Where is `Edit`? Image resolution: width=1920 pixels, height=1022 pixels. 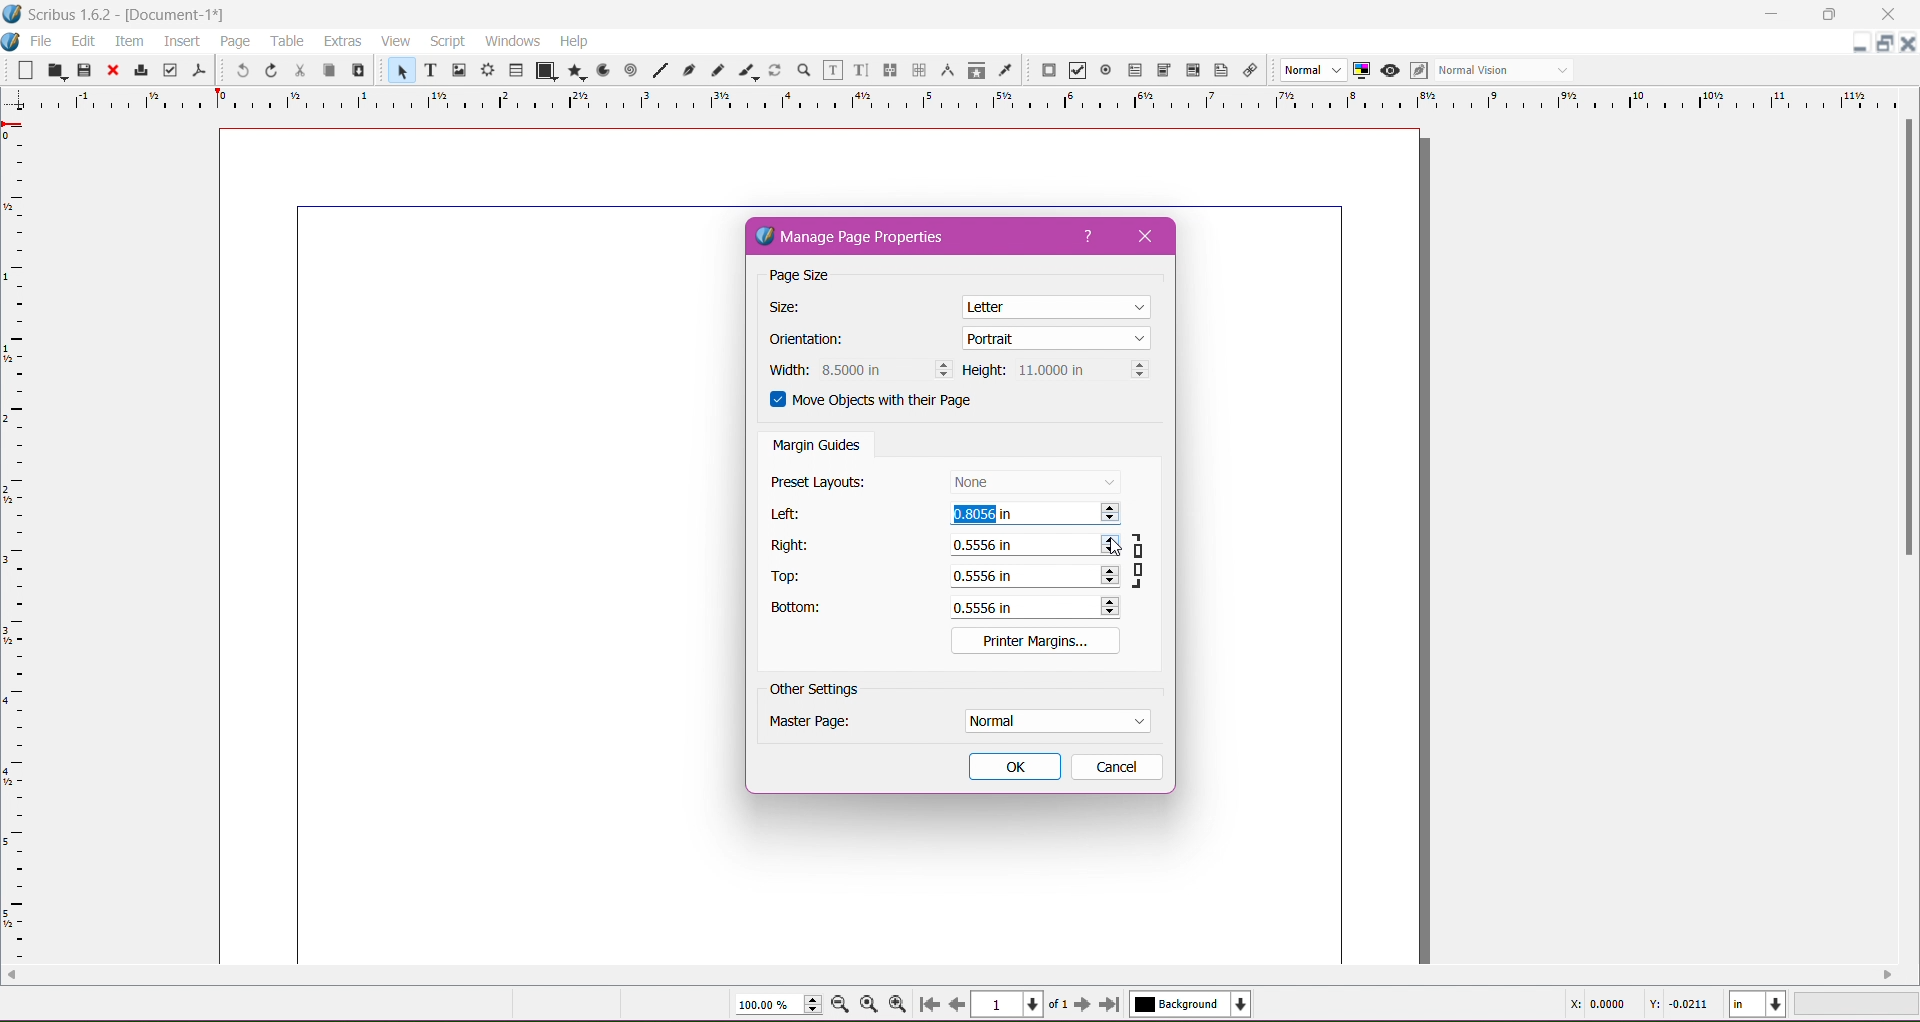 Edit is located at coordinates (83, 40).